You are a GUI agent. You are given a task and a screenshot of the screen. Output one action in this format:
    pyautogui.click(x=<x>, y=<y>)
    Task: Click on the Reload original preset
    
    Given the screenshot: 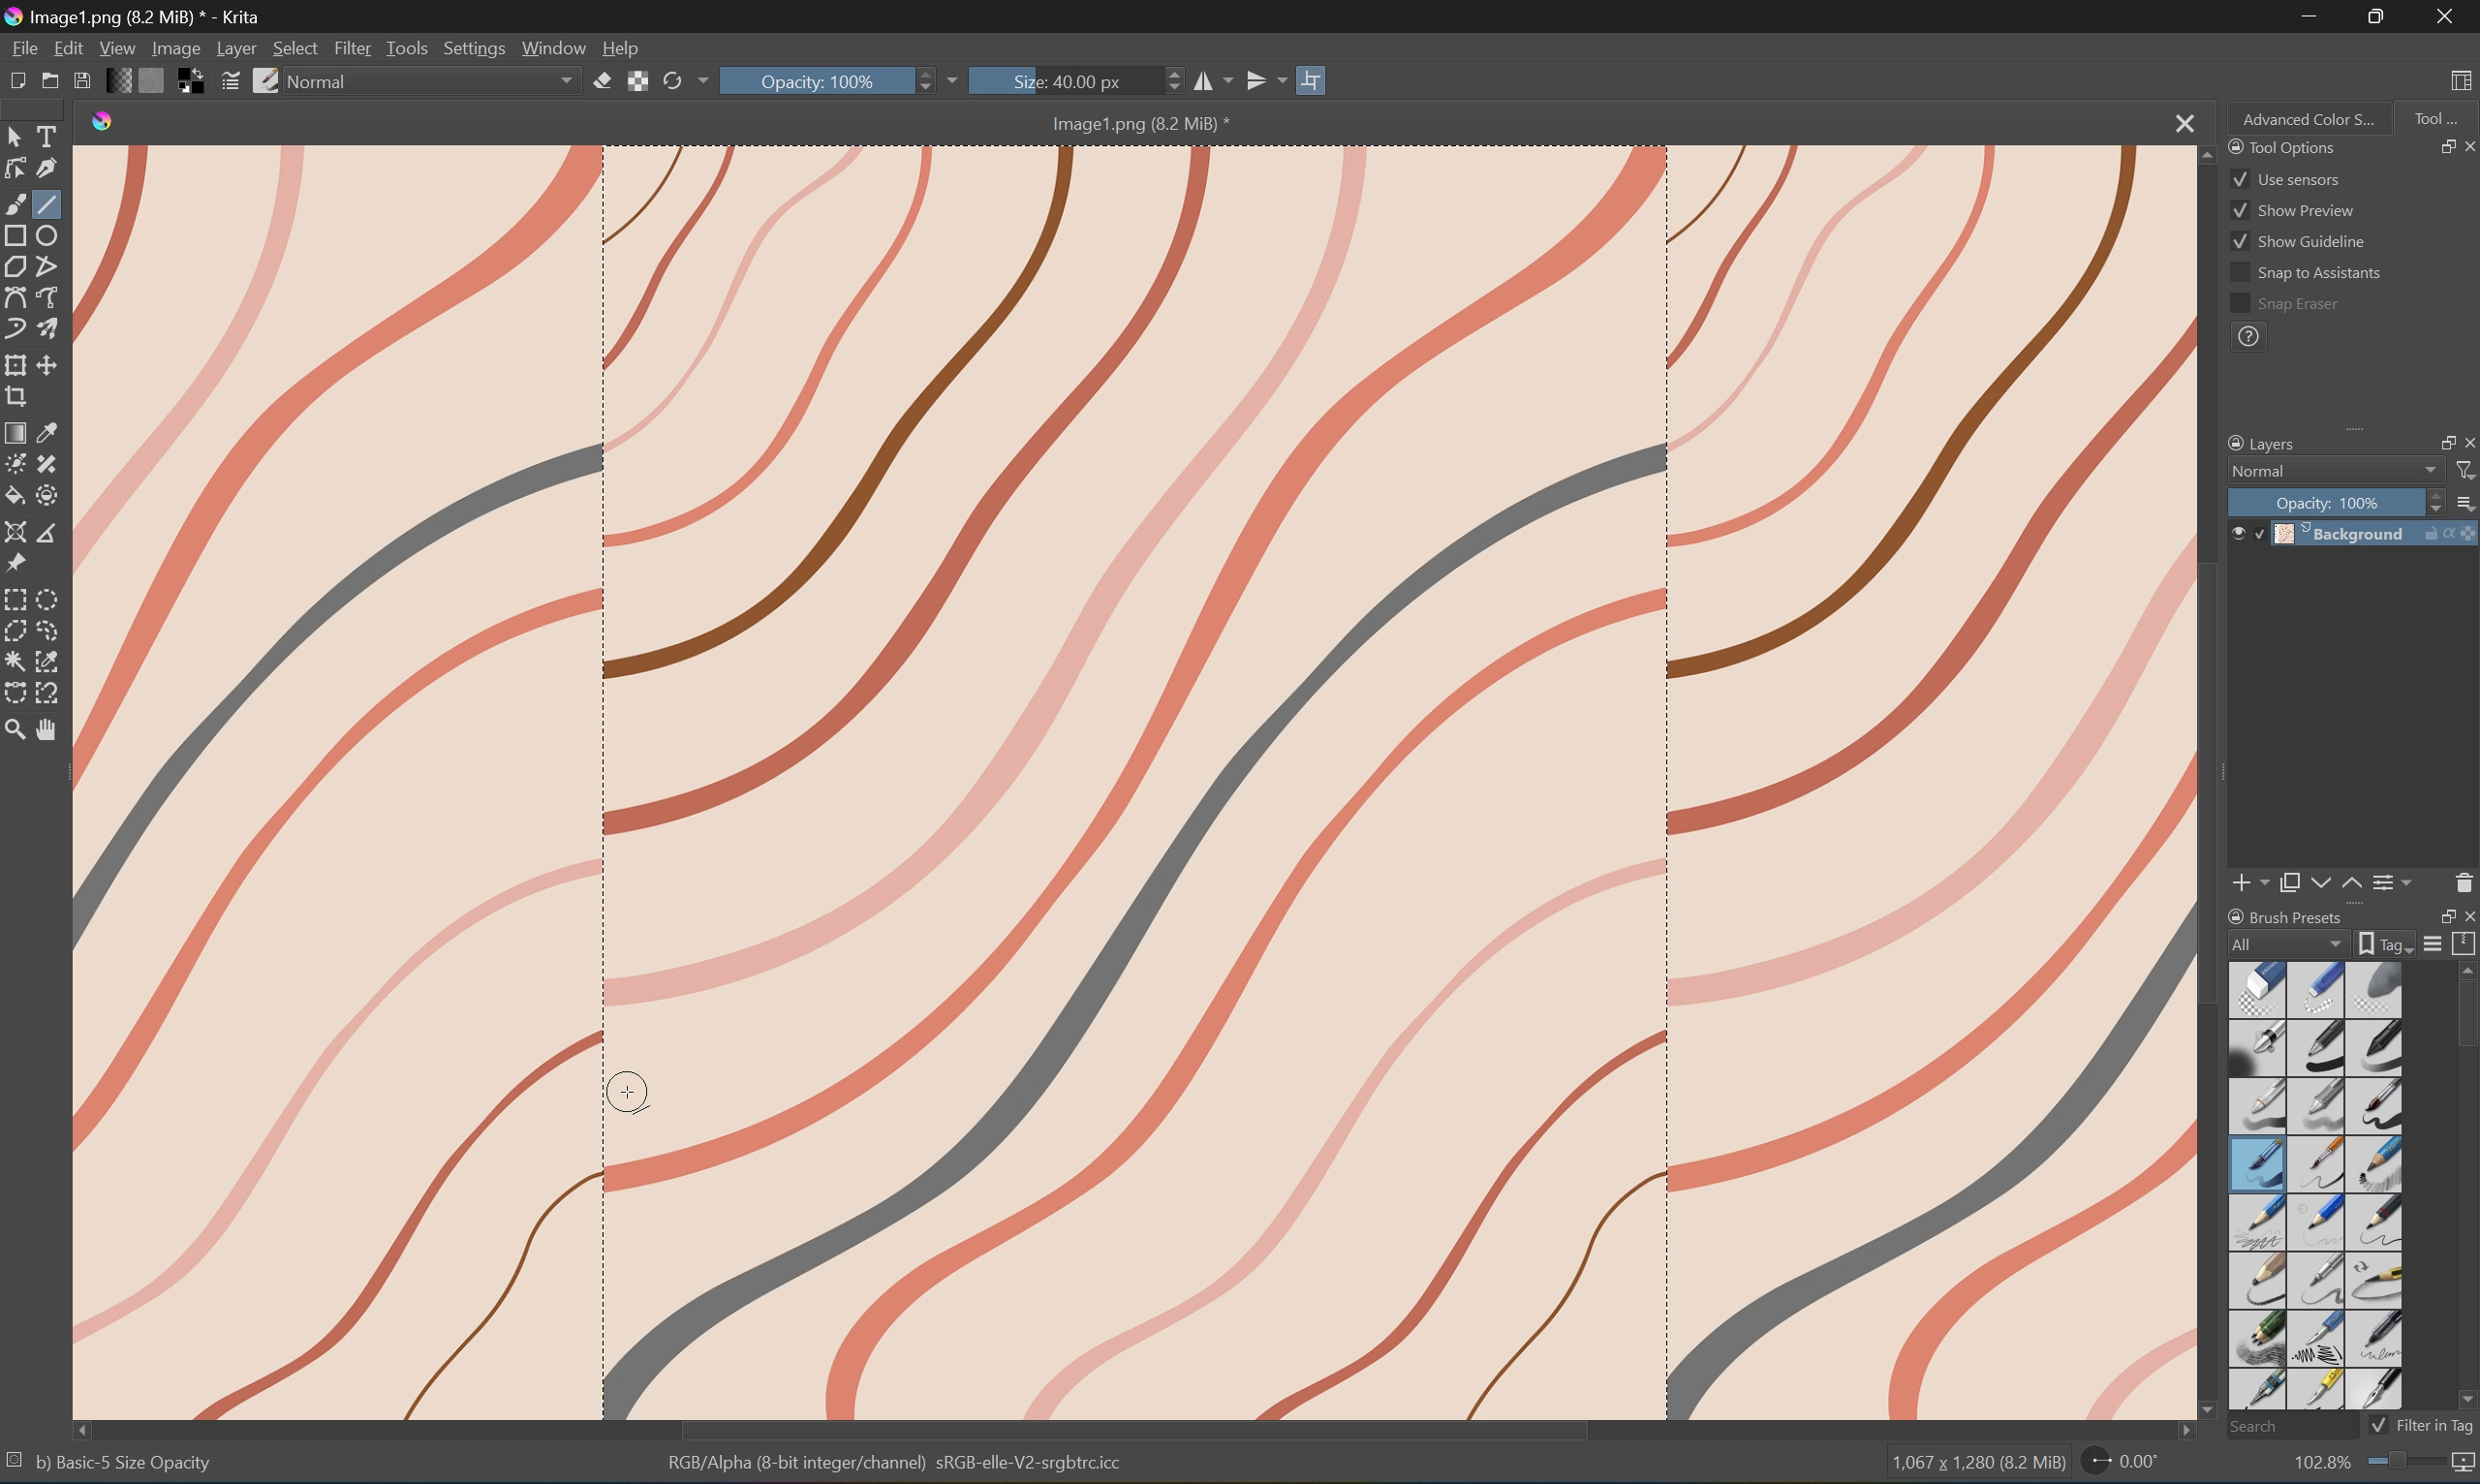 What is the action you would take?
    pyautogui.click(x=671, y=82)
    